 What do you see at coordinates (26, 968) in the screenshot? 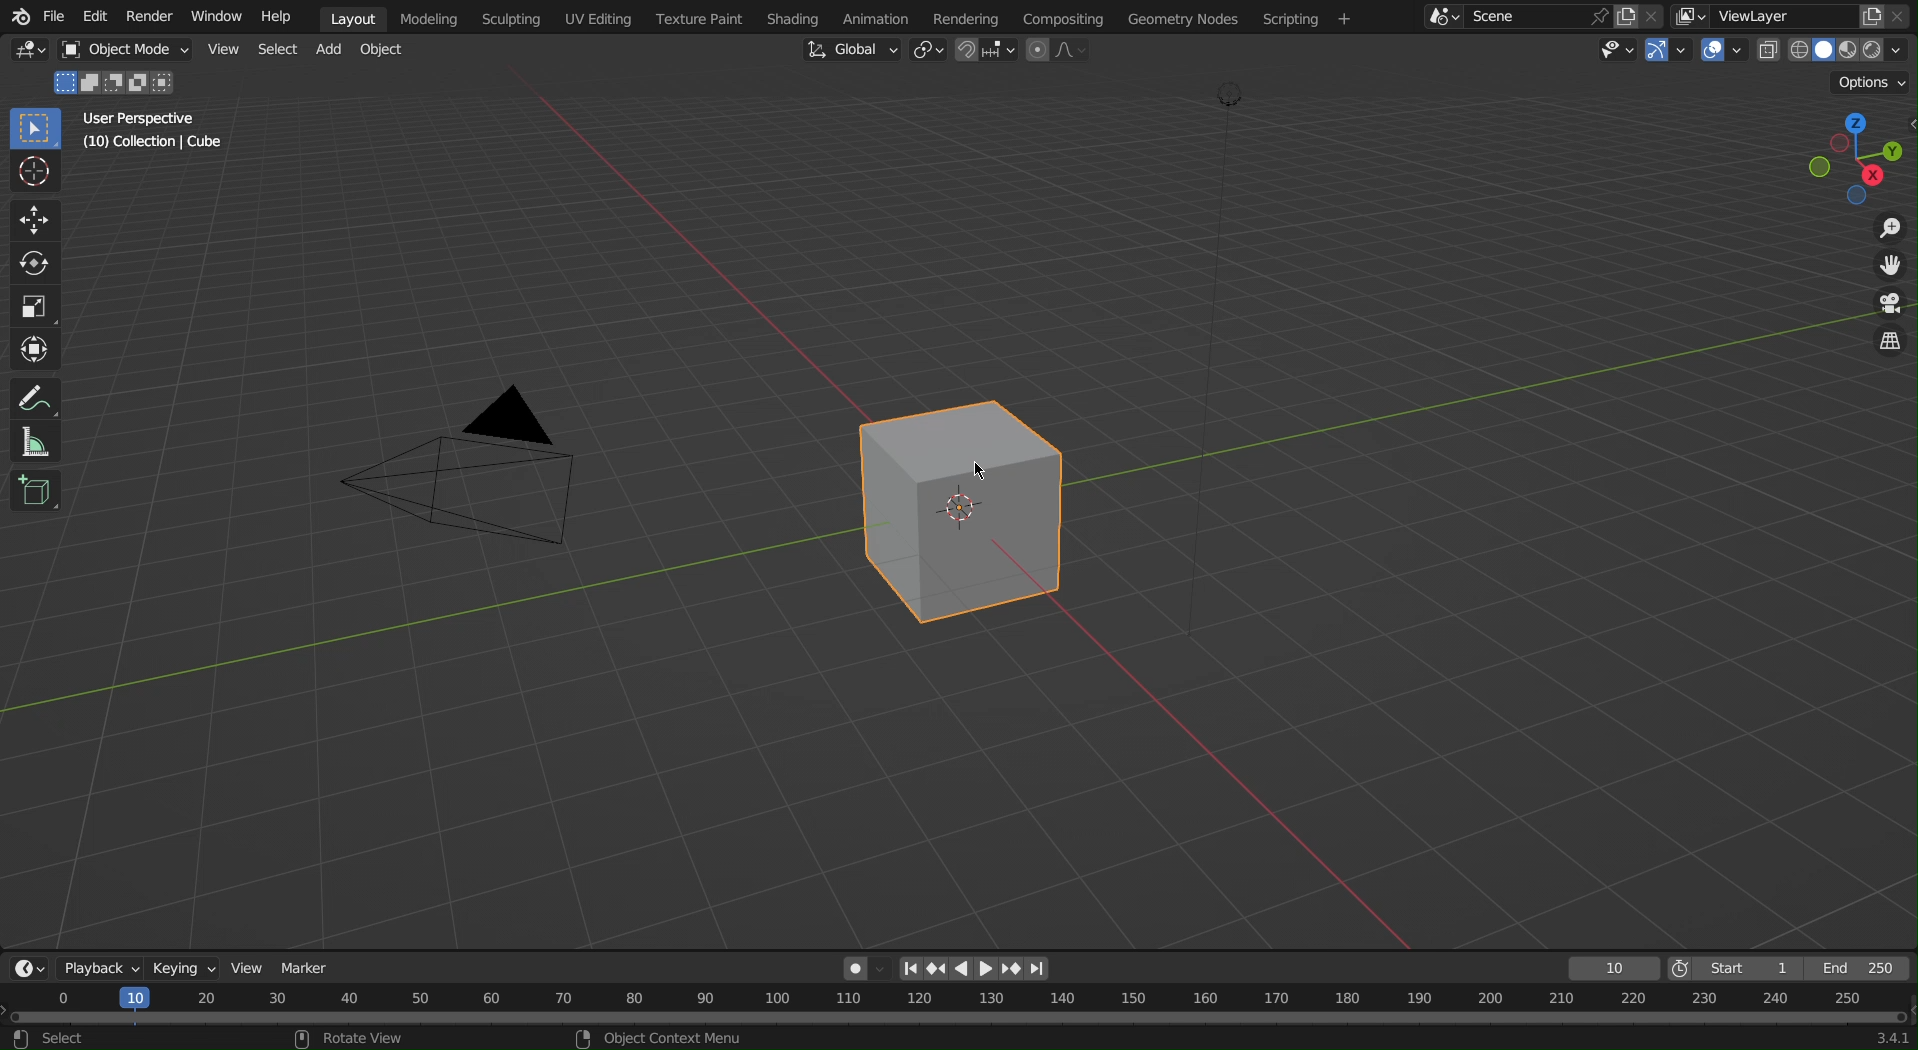
I see `Editor Type` at bounding box center [26, 968].